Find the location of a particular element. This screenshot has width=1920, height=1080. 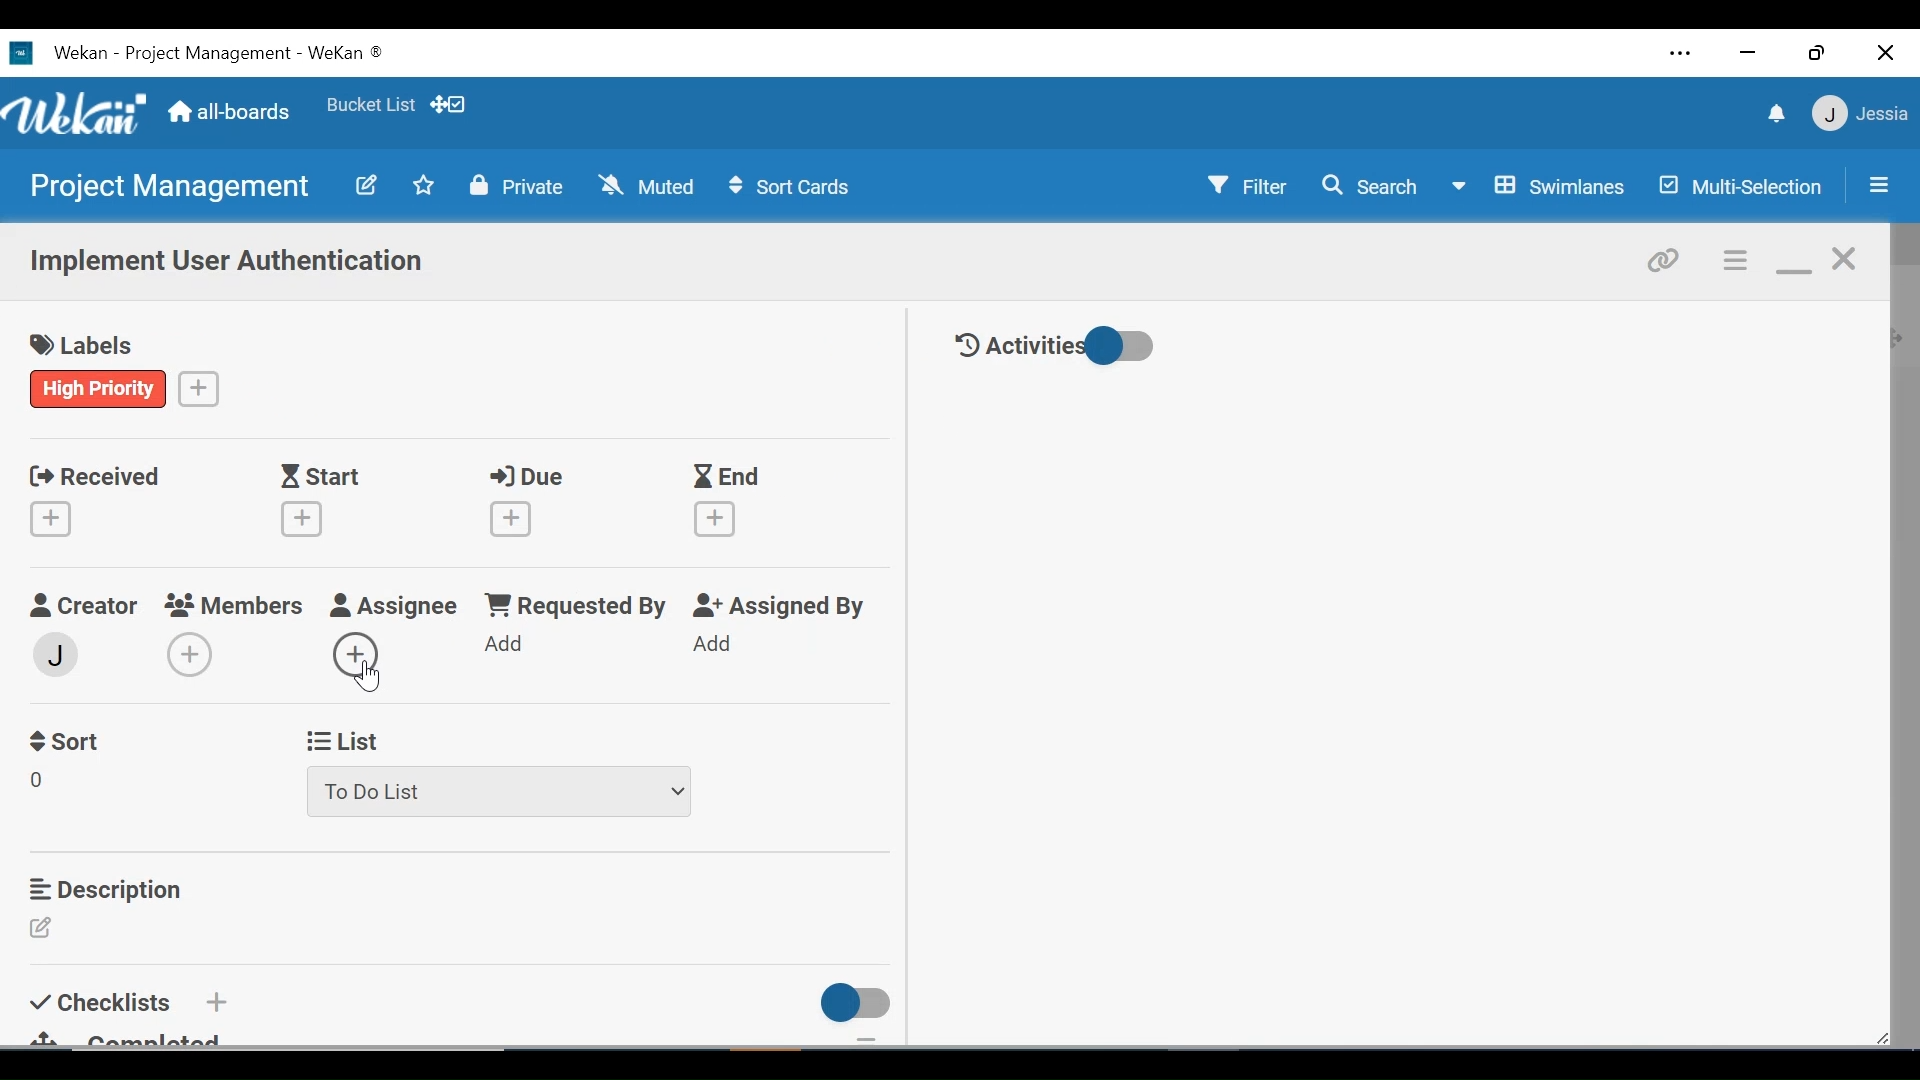

Requested By is located at coordinates (574, 607).